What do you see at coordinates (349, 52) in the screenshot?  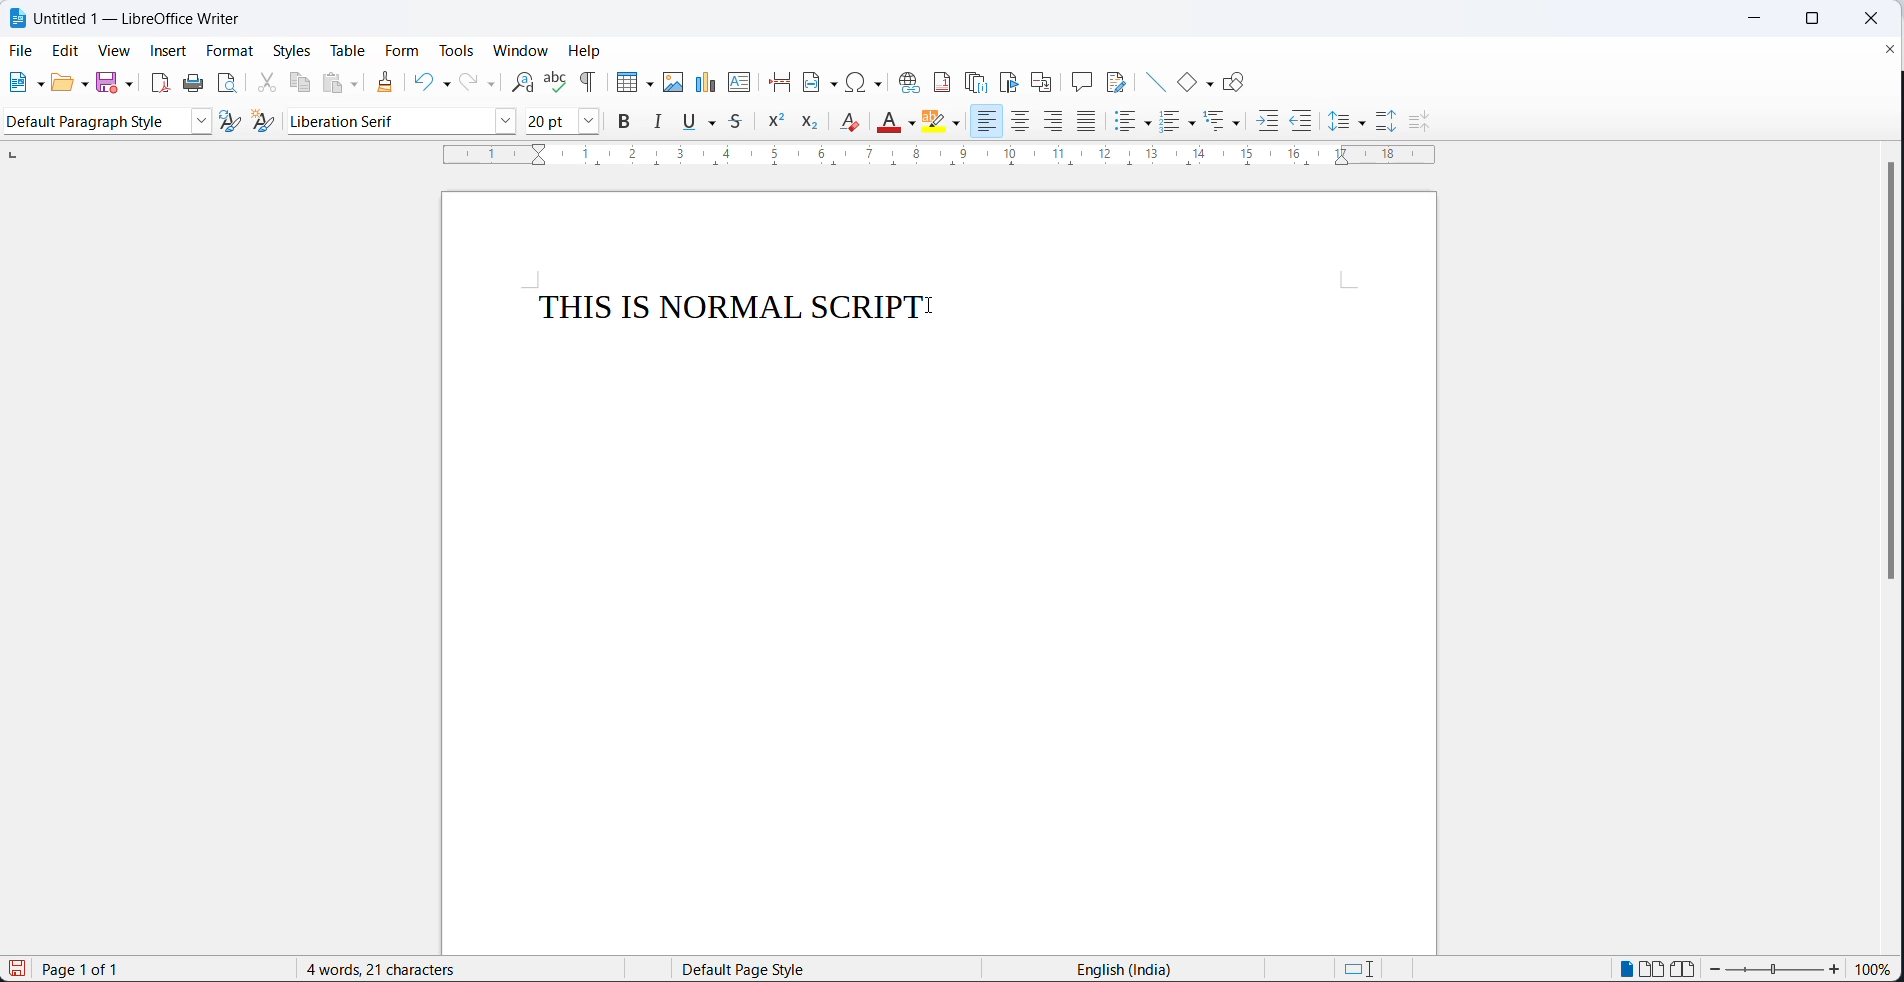 I see `table` at bounding box center [349, 52].